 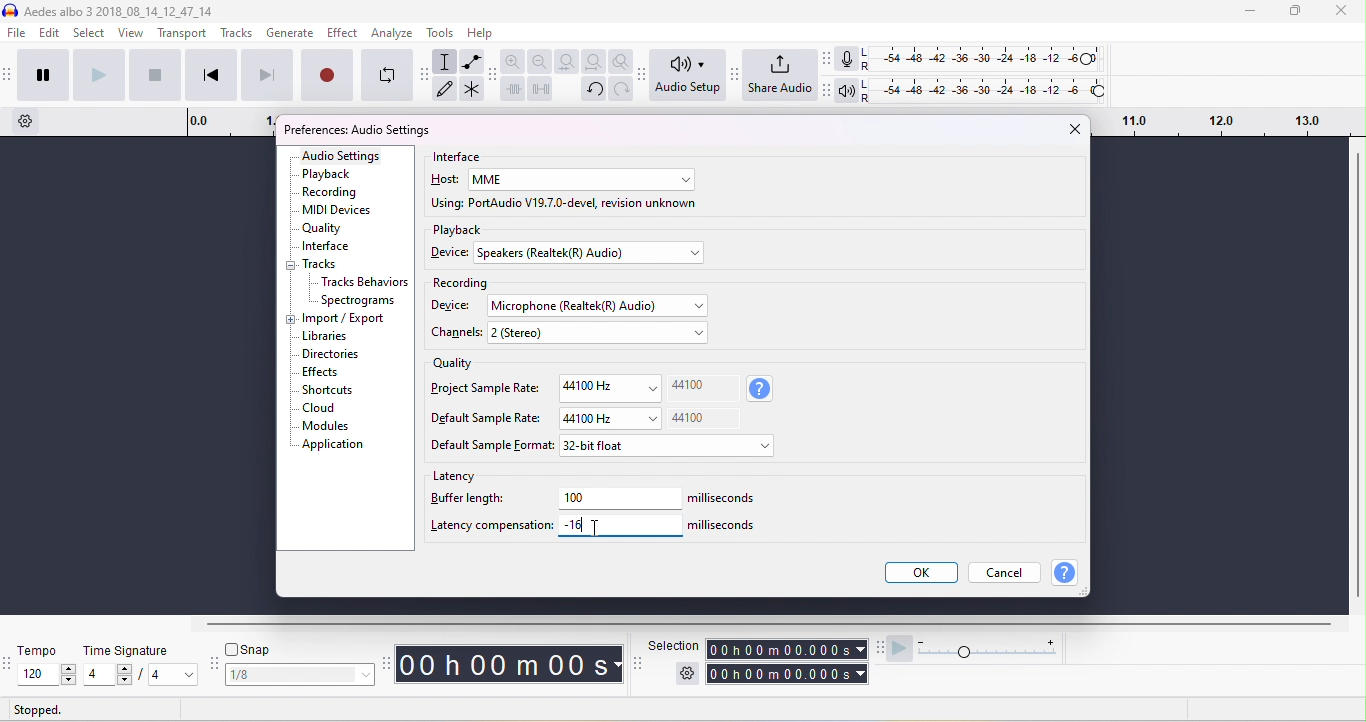 I want to click on Audacity playback meter toolbar, so click(x=828, y=91).